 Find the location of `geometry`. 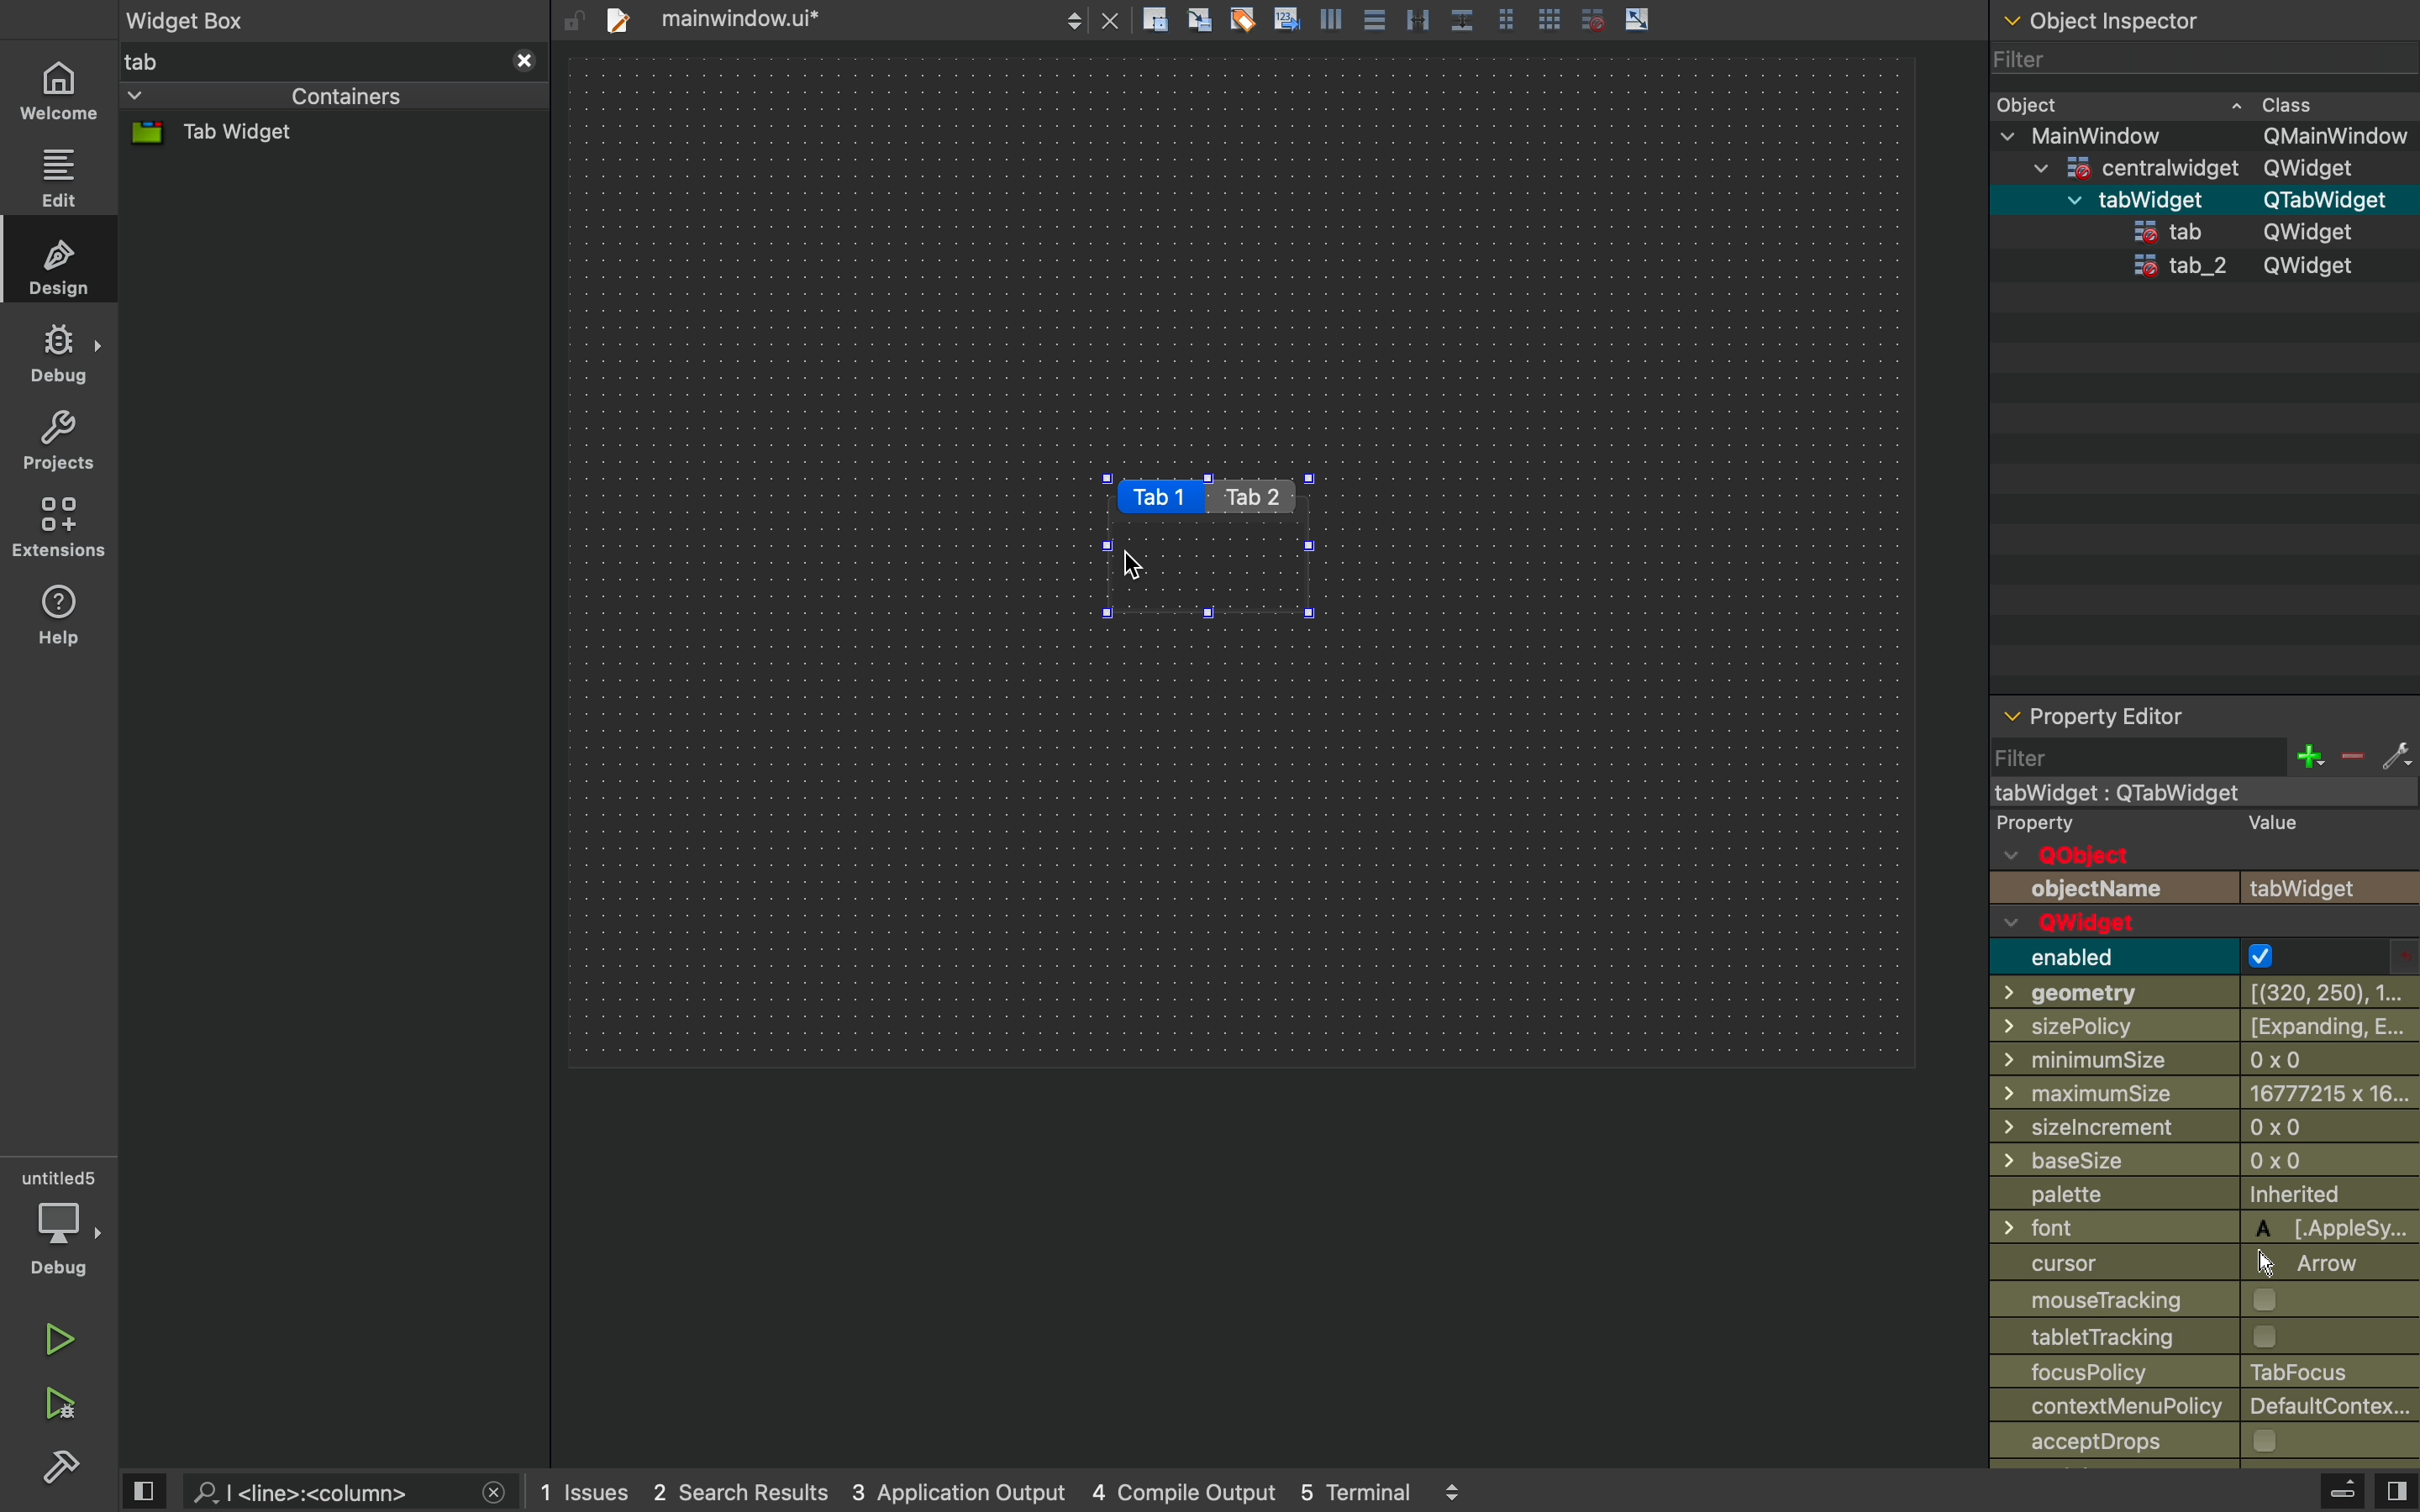

geometry is located at coordinates (2200, 994).